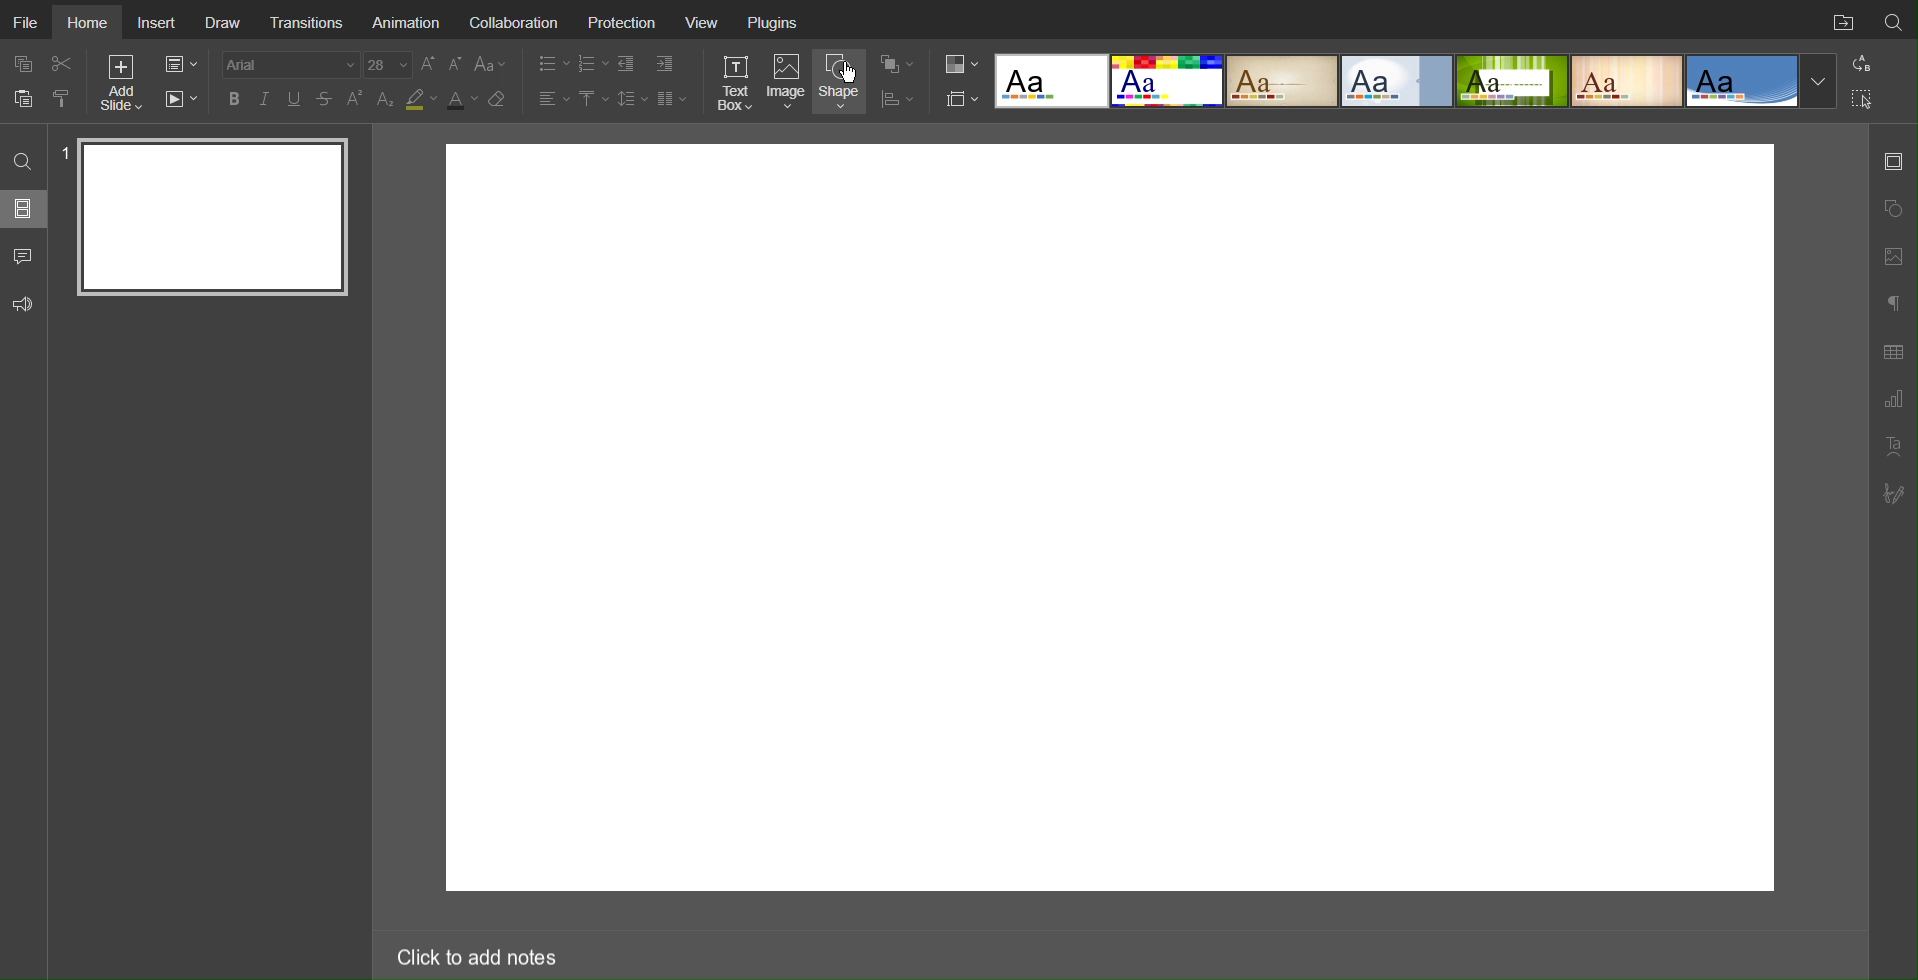 This screenshot has height=980, width=1918. I want to click on Vertical Alignment, so click(593, 99).